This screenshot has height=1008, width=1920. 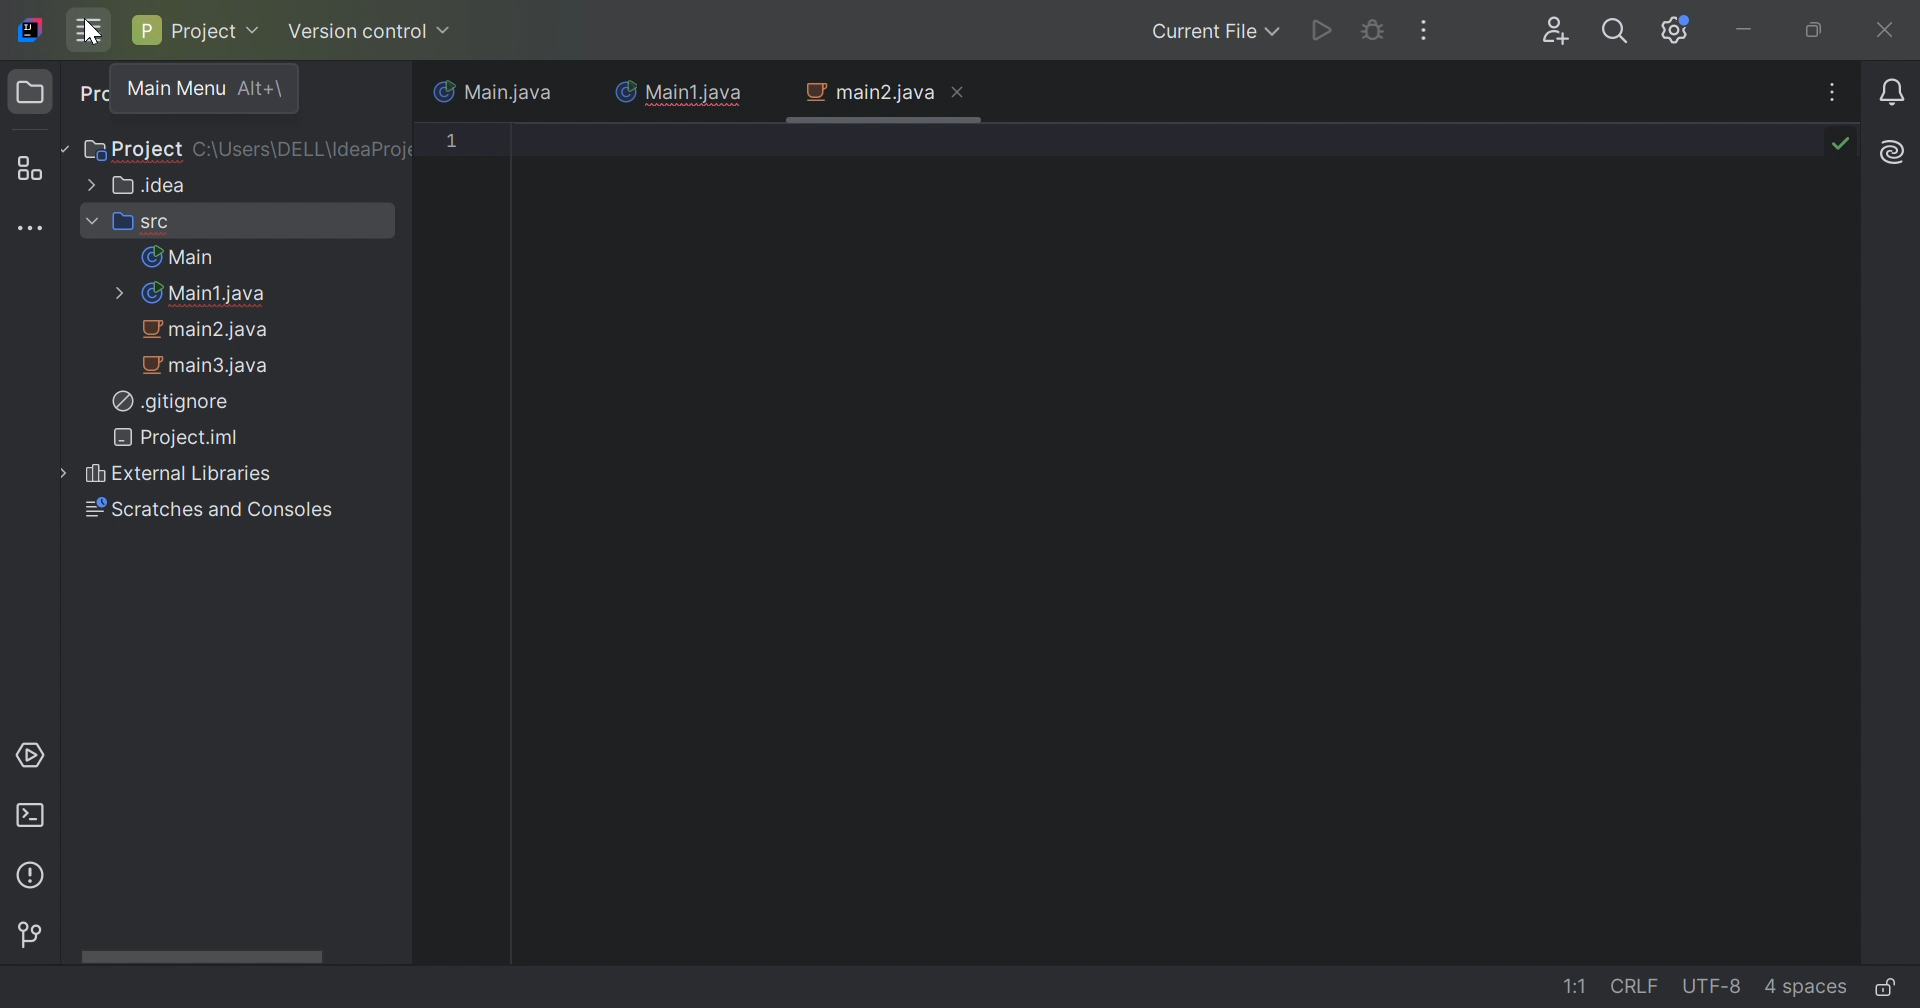 I want to click on Scroll bar, so click(x=198, y=956).